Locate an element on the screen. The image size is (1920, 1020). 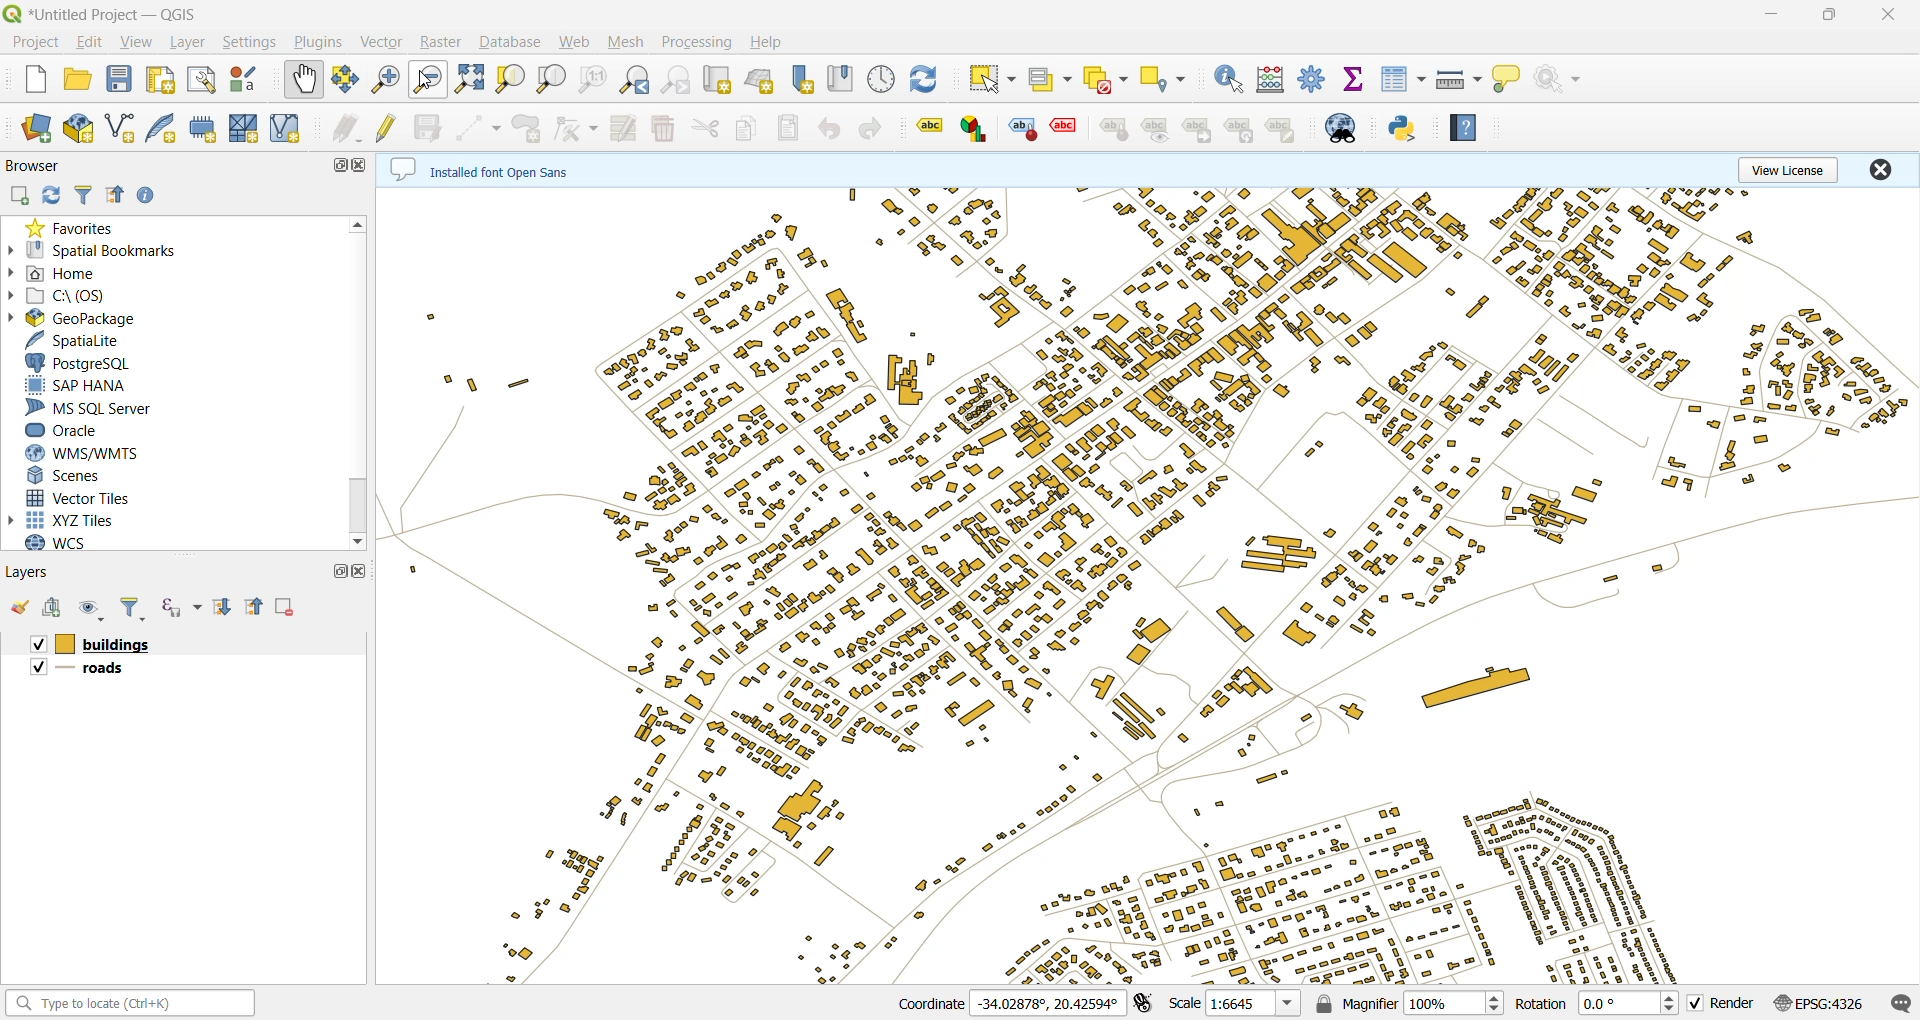
crs is located at coordinates (1823, 1005).